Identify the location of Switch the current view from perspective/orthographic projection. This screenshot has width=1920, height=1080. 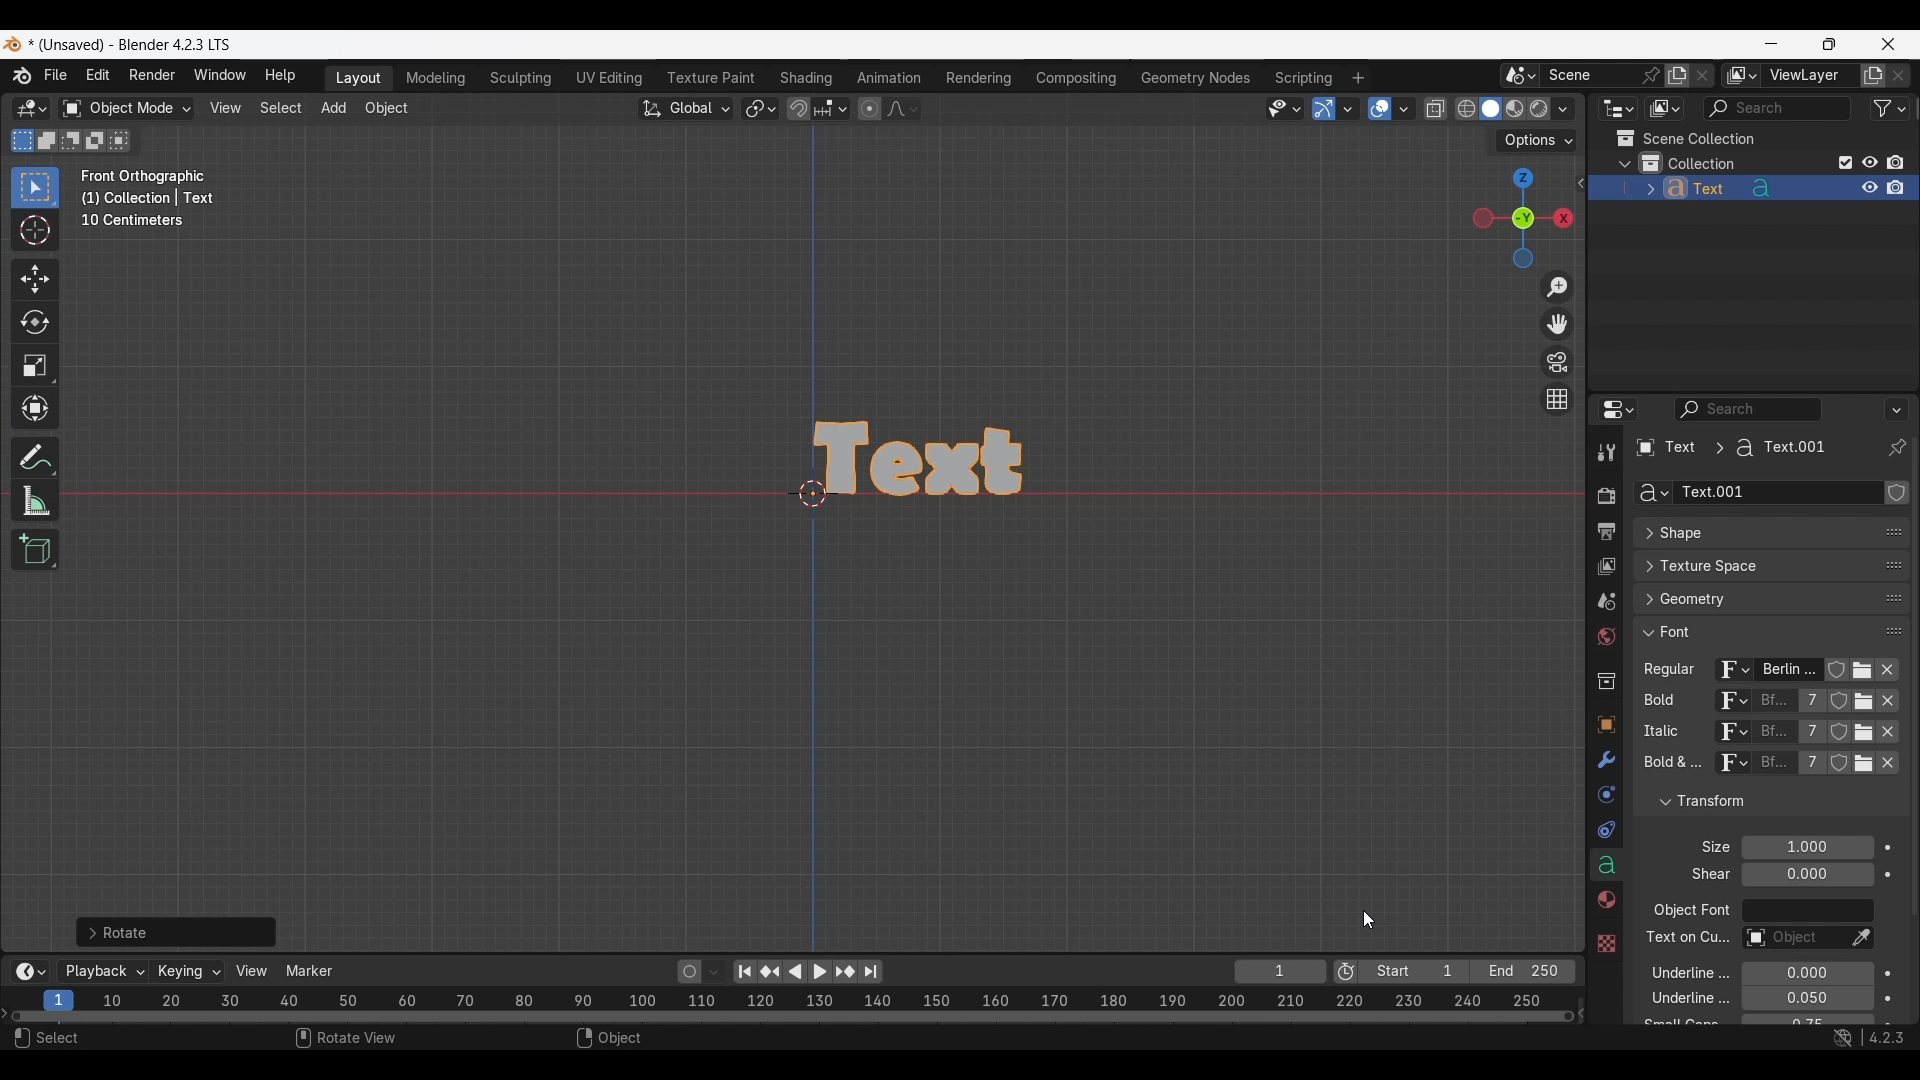
(1556, 398).